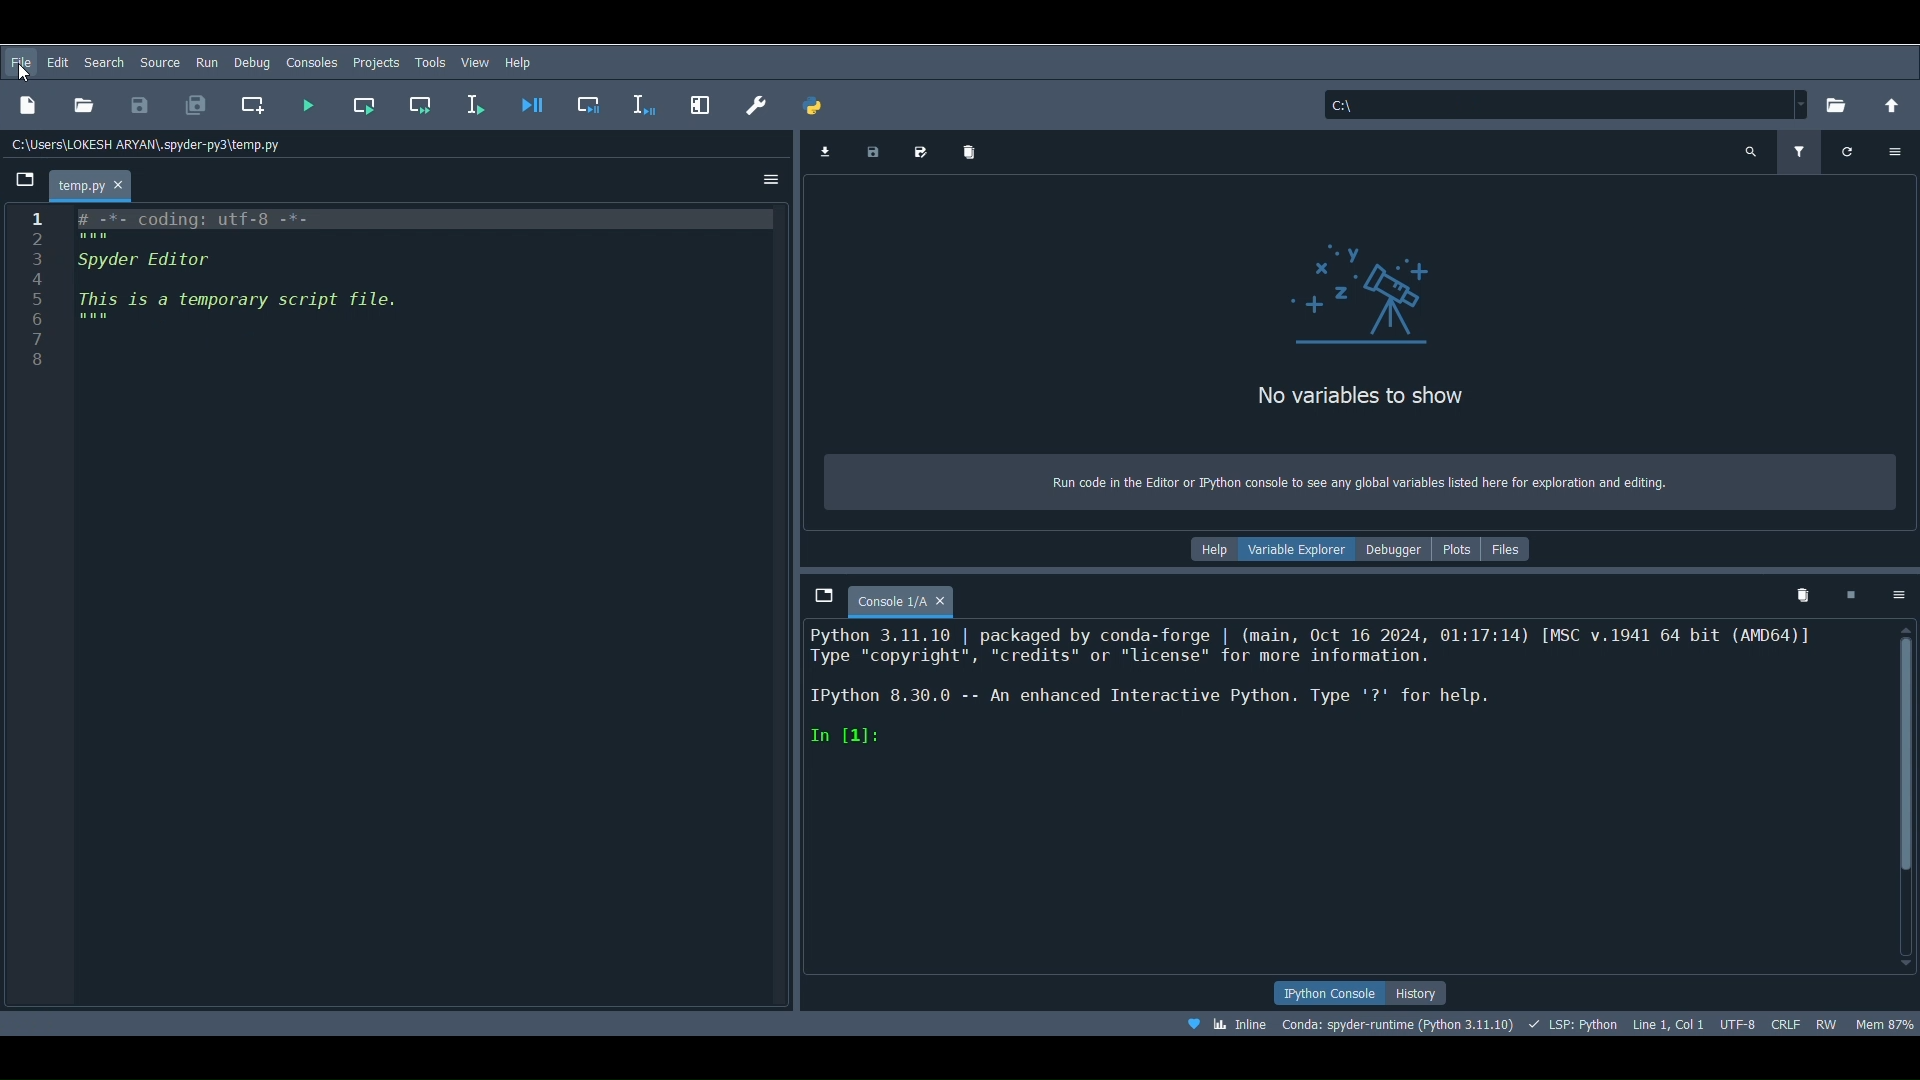  I want to click on File permissions, so click(1828, 1021).